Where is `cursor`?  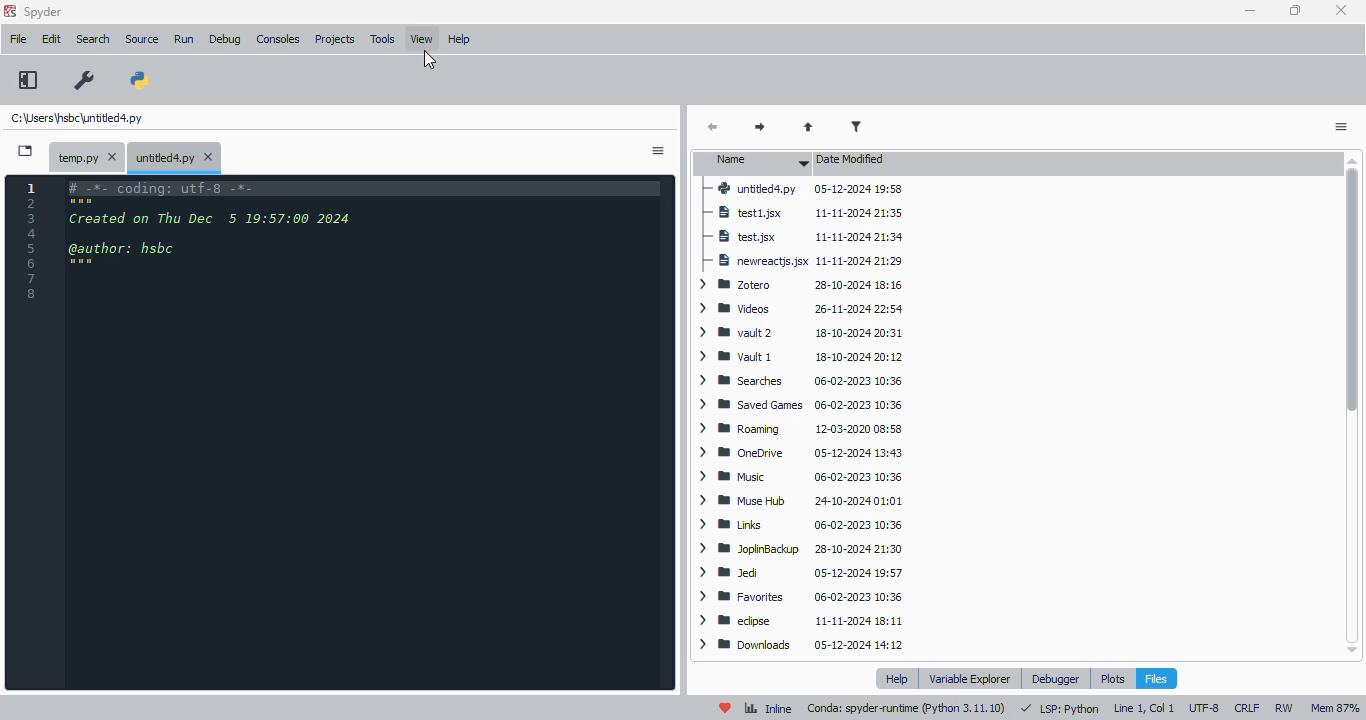
cursor is located at coordinates (429, 60).